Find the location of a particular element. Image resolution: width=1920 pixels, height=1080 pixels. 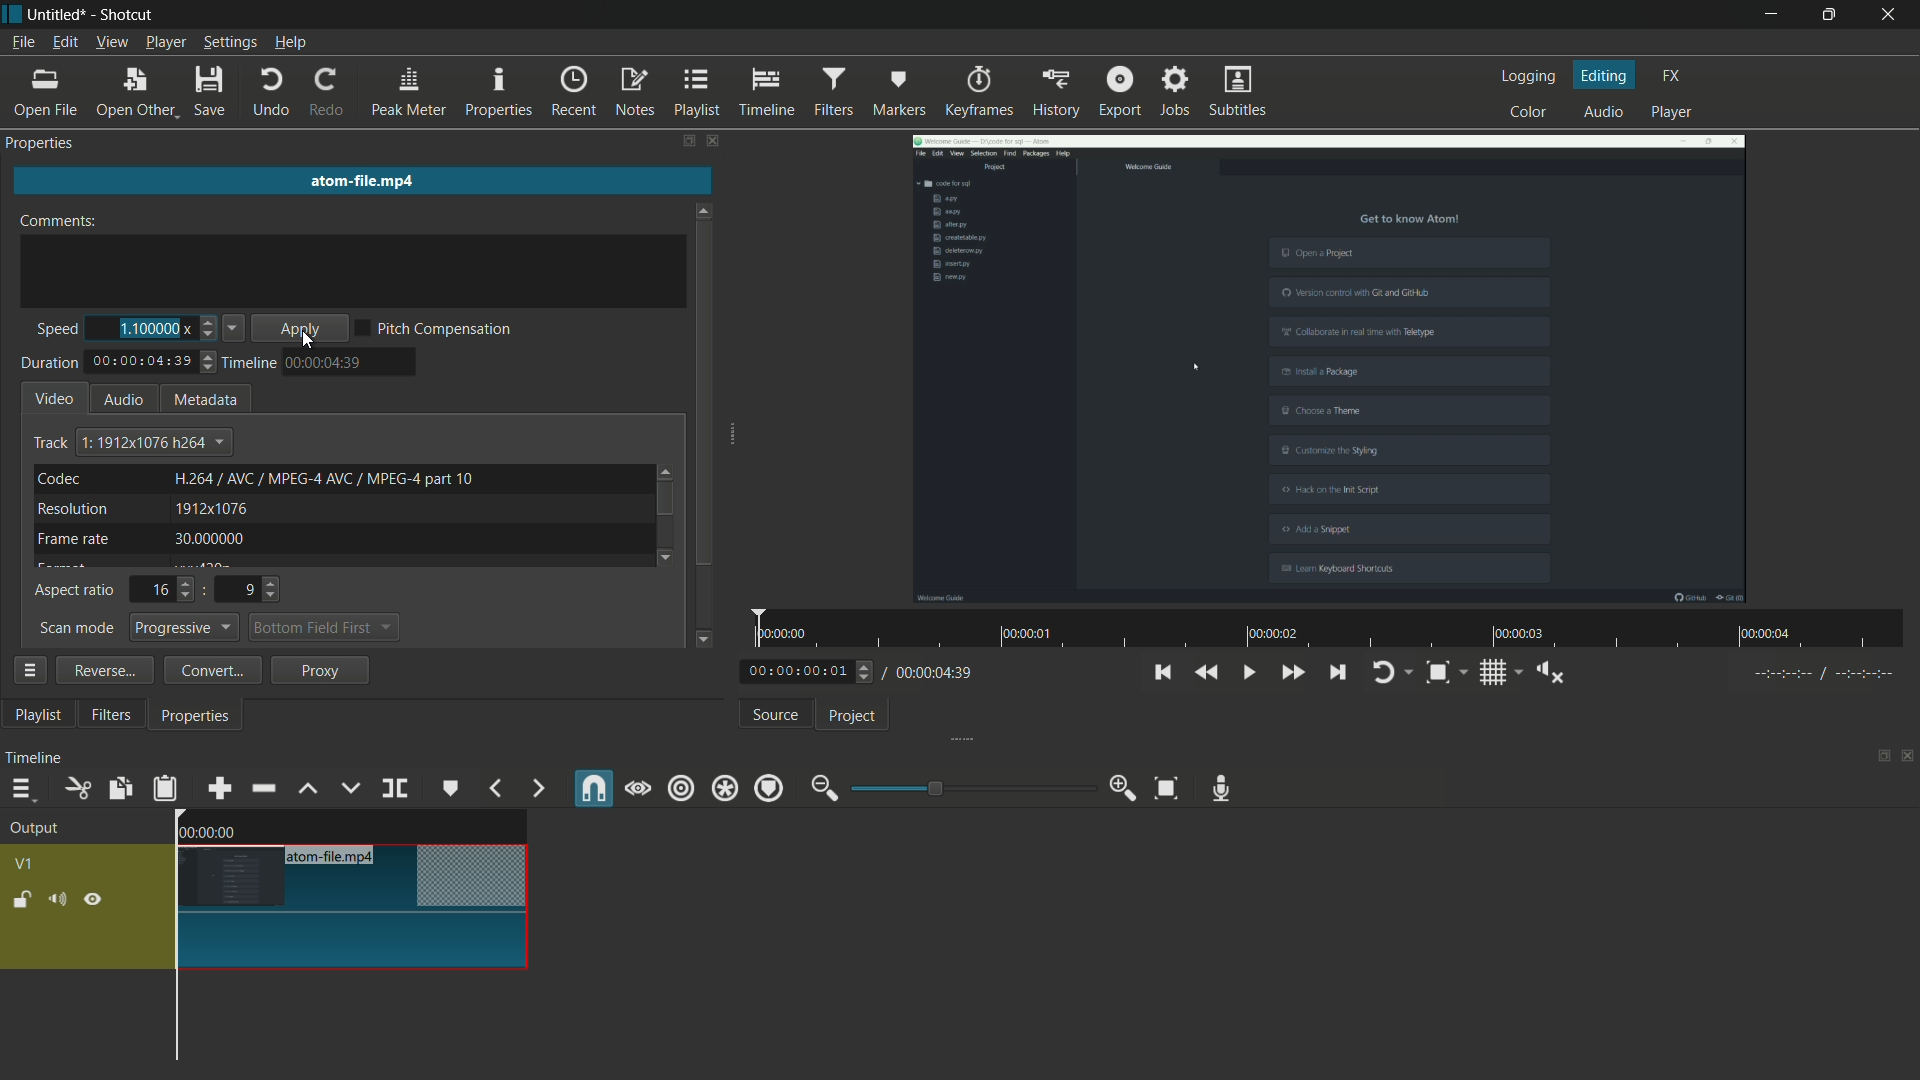

lift is located at coordinates (307, 789).